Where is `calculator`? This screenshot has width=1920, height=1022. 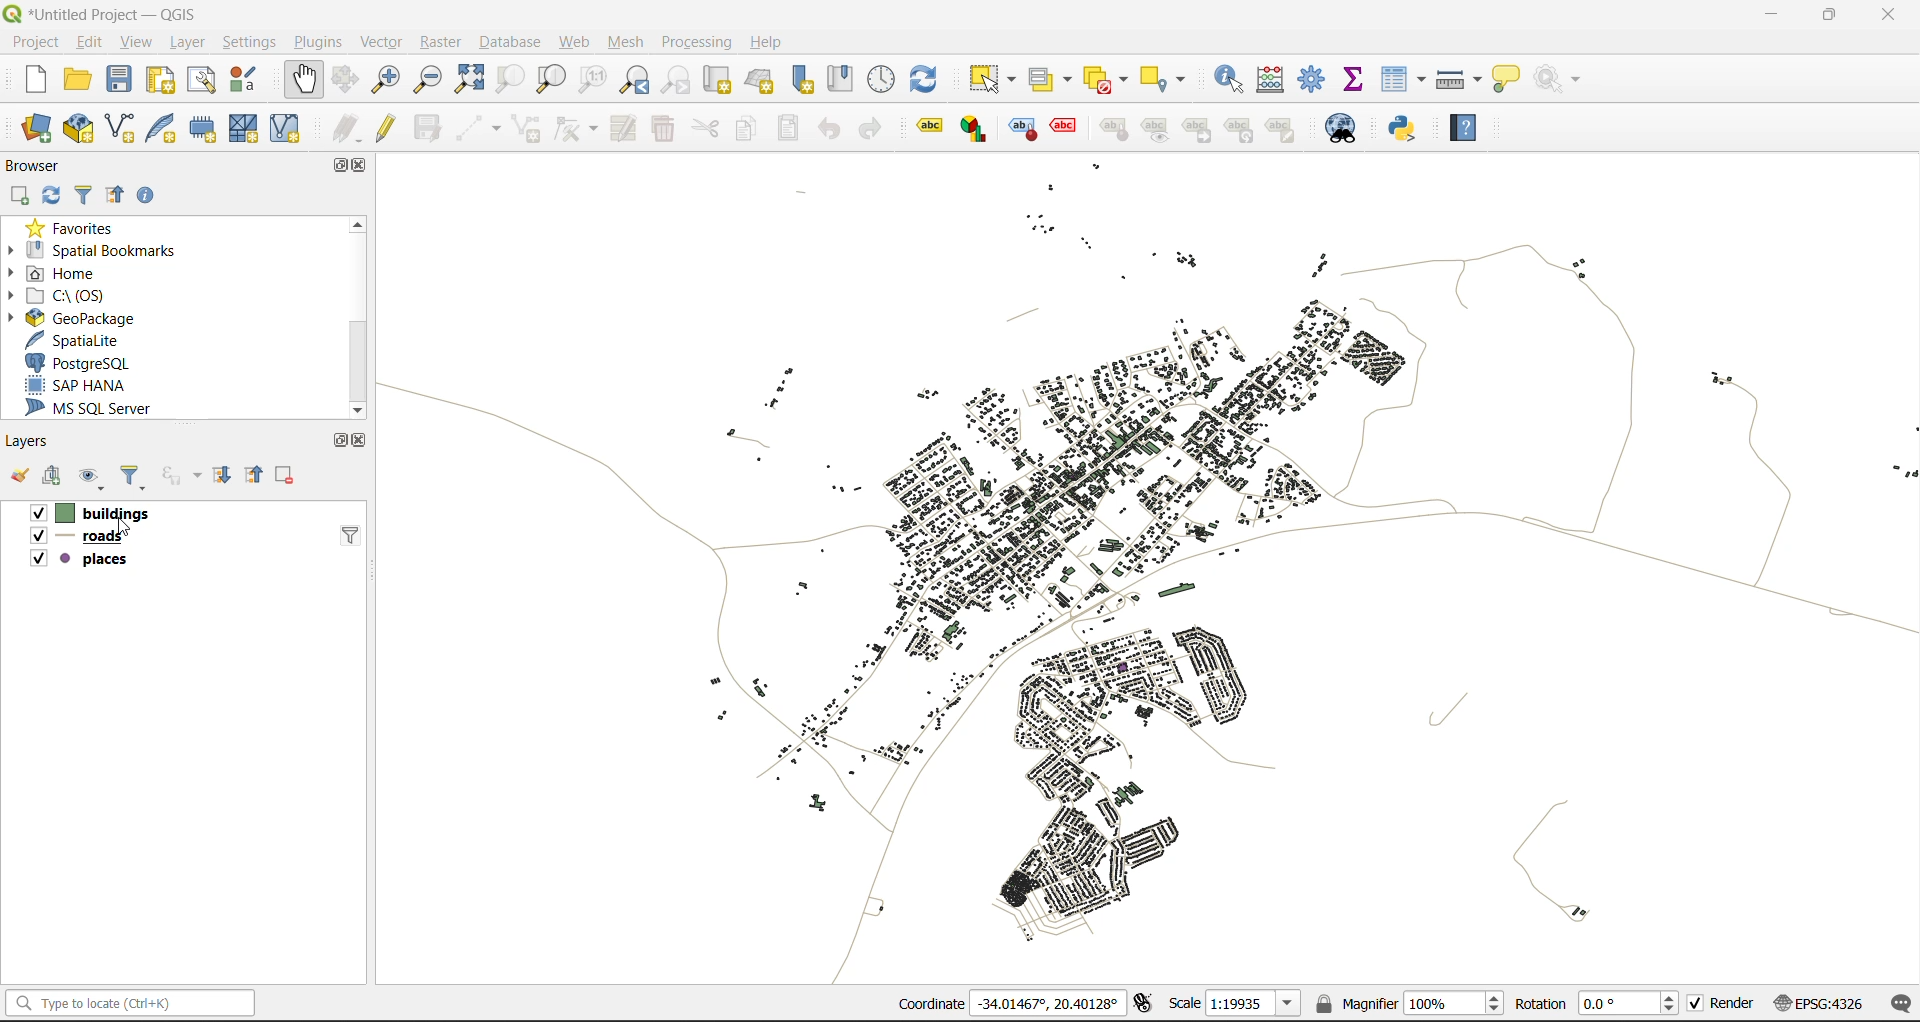 calculator is located at coordinates (1273, 82).